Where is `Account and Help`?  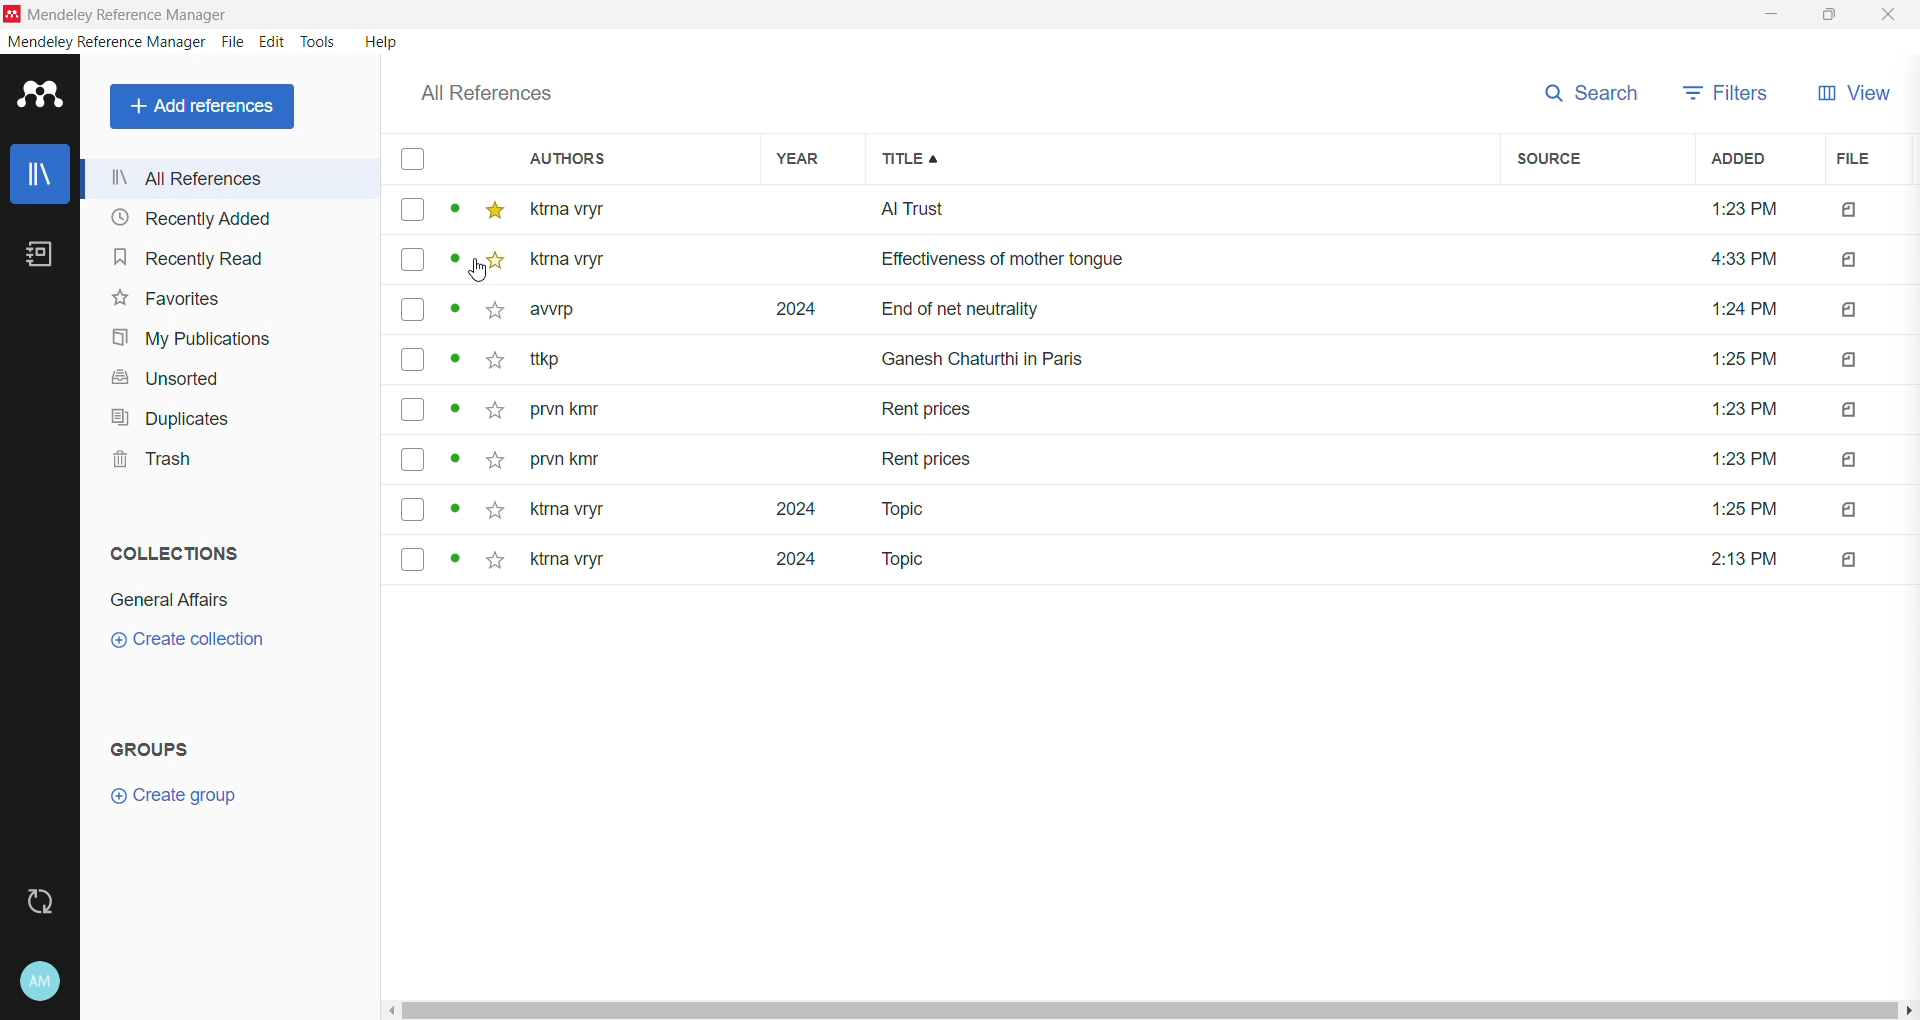
Account and Help is located at coordinates (41, 982).